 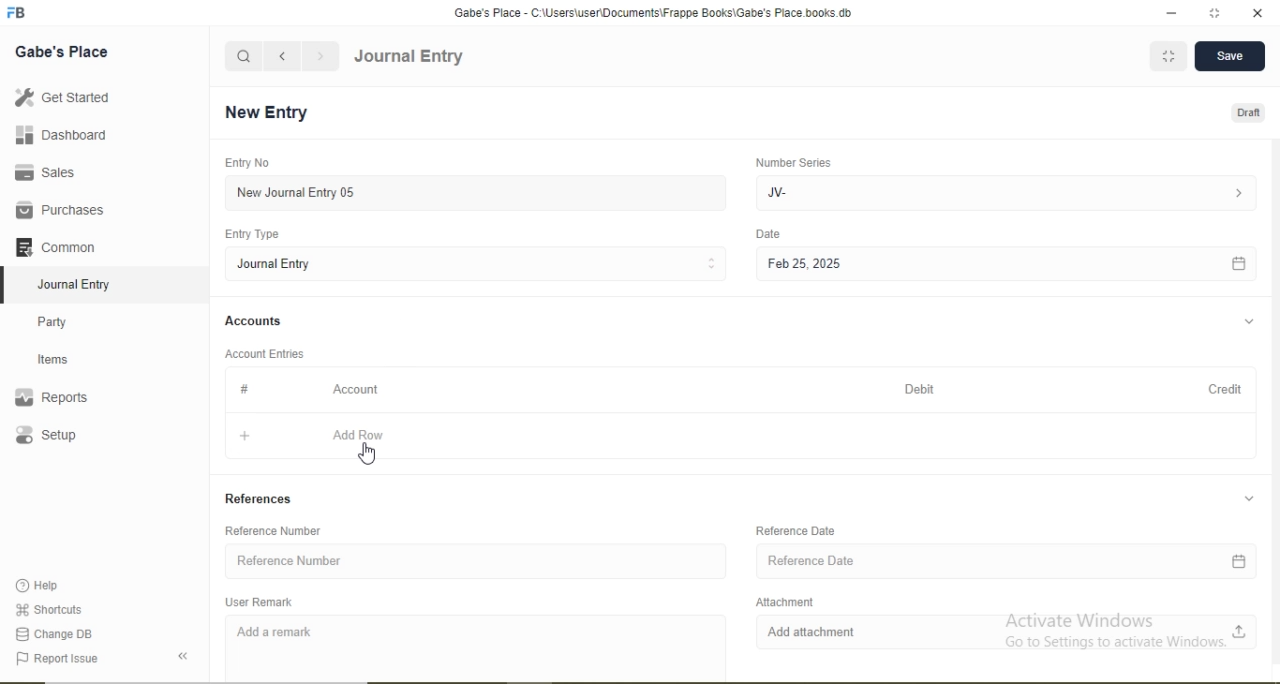 What do you see at coordinates (61, 398) in the screenshot?
I see `Reports` at bounding box center [61, 398].